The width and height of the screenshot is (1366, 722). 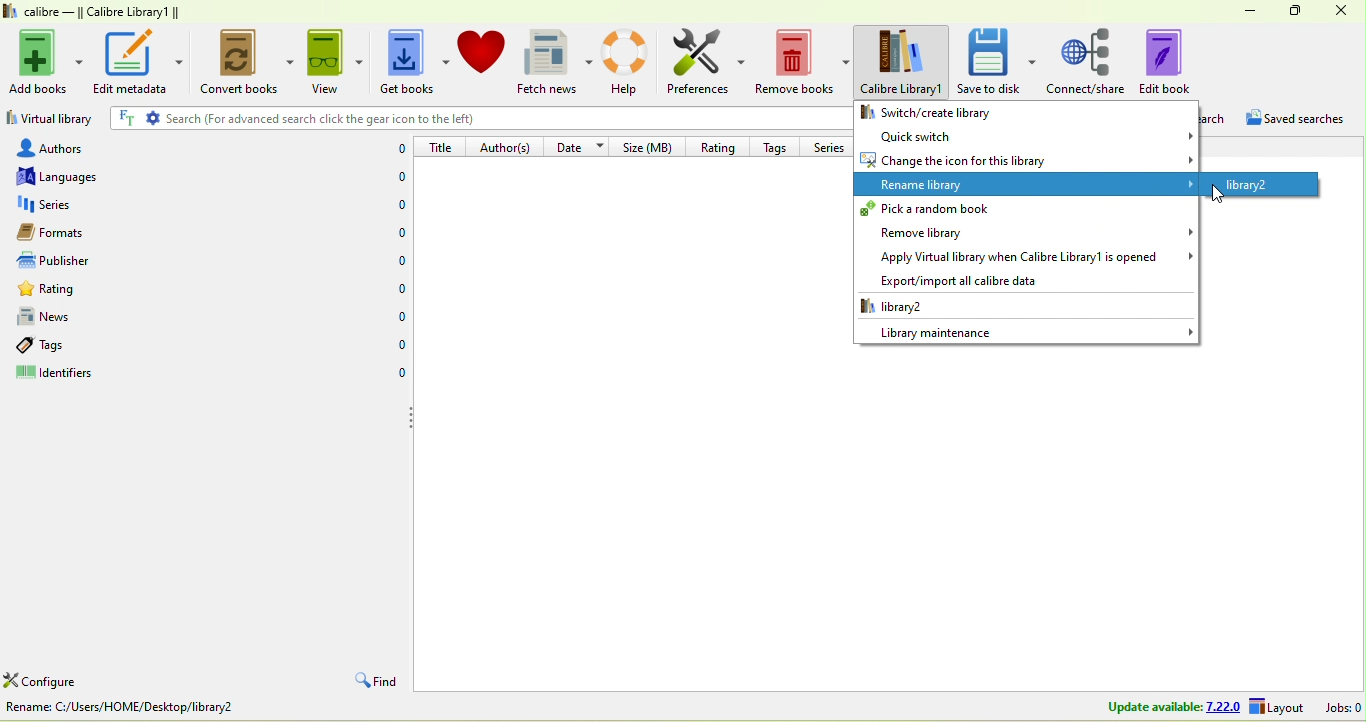 What do you see at coordinates (804, 63) in the screenshot?
I see `remove books` at bounding box center [804, 63].